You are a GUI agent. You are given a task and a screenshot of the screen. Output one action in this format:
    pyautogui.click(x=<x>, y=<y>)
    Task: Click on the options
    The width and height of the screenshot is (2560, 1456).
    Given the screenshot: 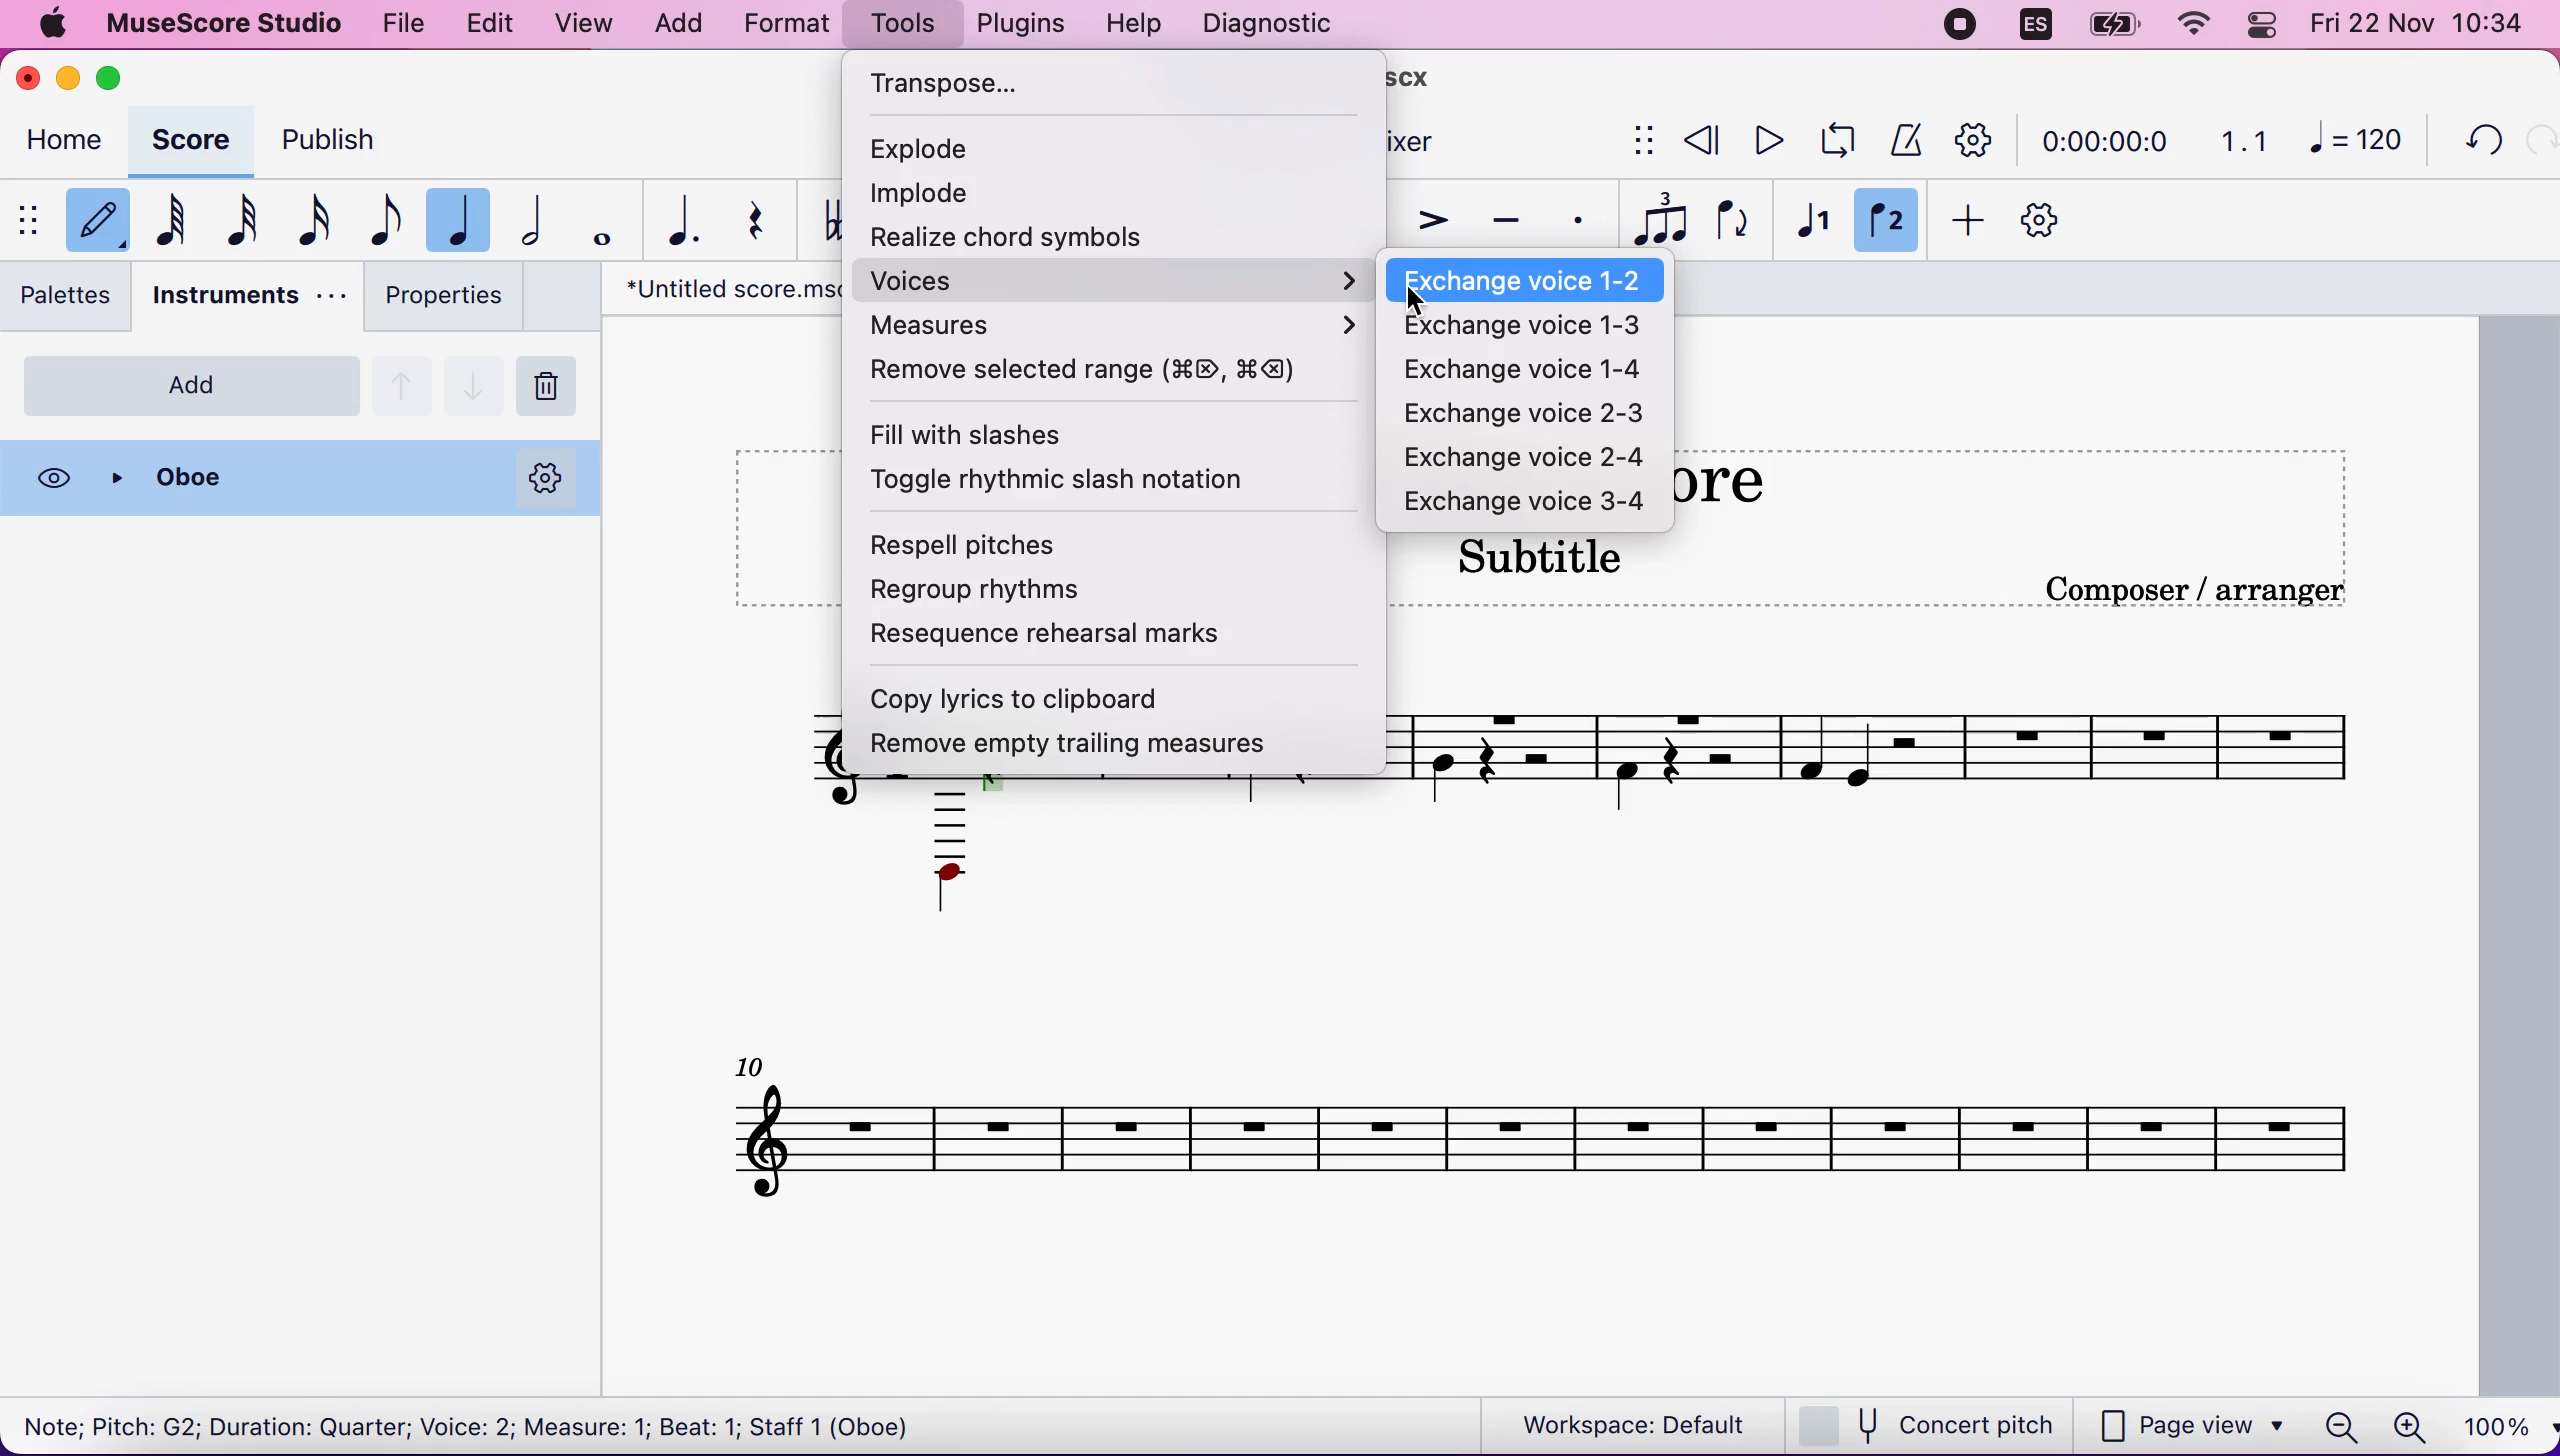 What is the action you would take?
    pyautogui.click(x=546, y=478)
    